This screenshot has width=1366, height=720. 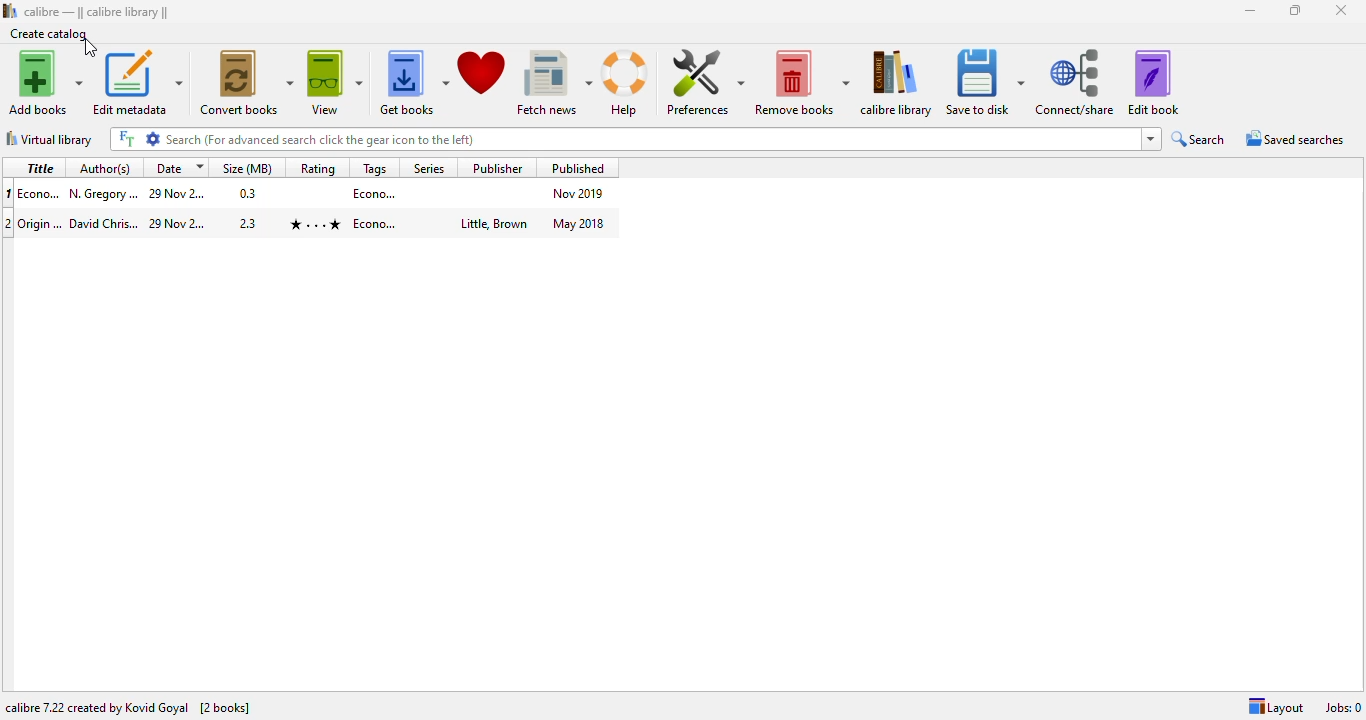 I want to click on edit book, so click(x=1153, y=82).